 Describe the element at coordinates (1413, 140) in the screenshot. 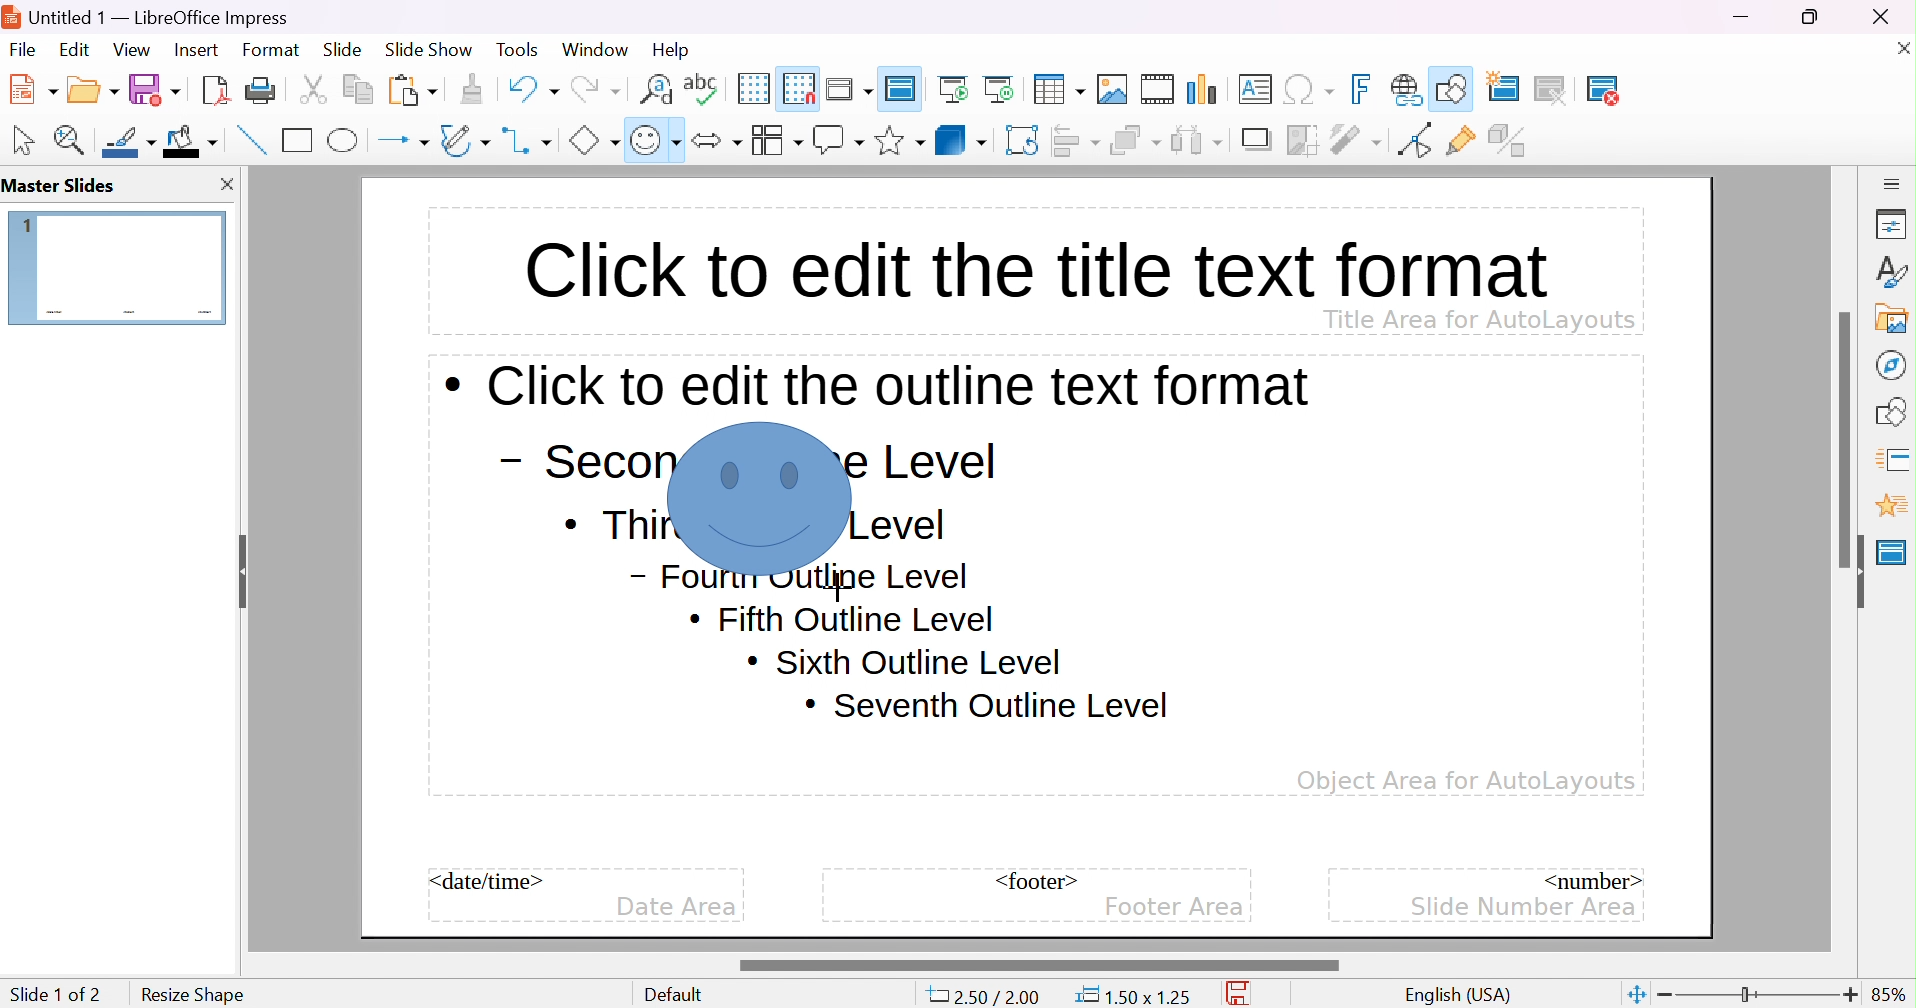

I see `toggle point edit mode` at that location.